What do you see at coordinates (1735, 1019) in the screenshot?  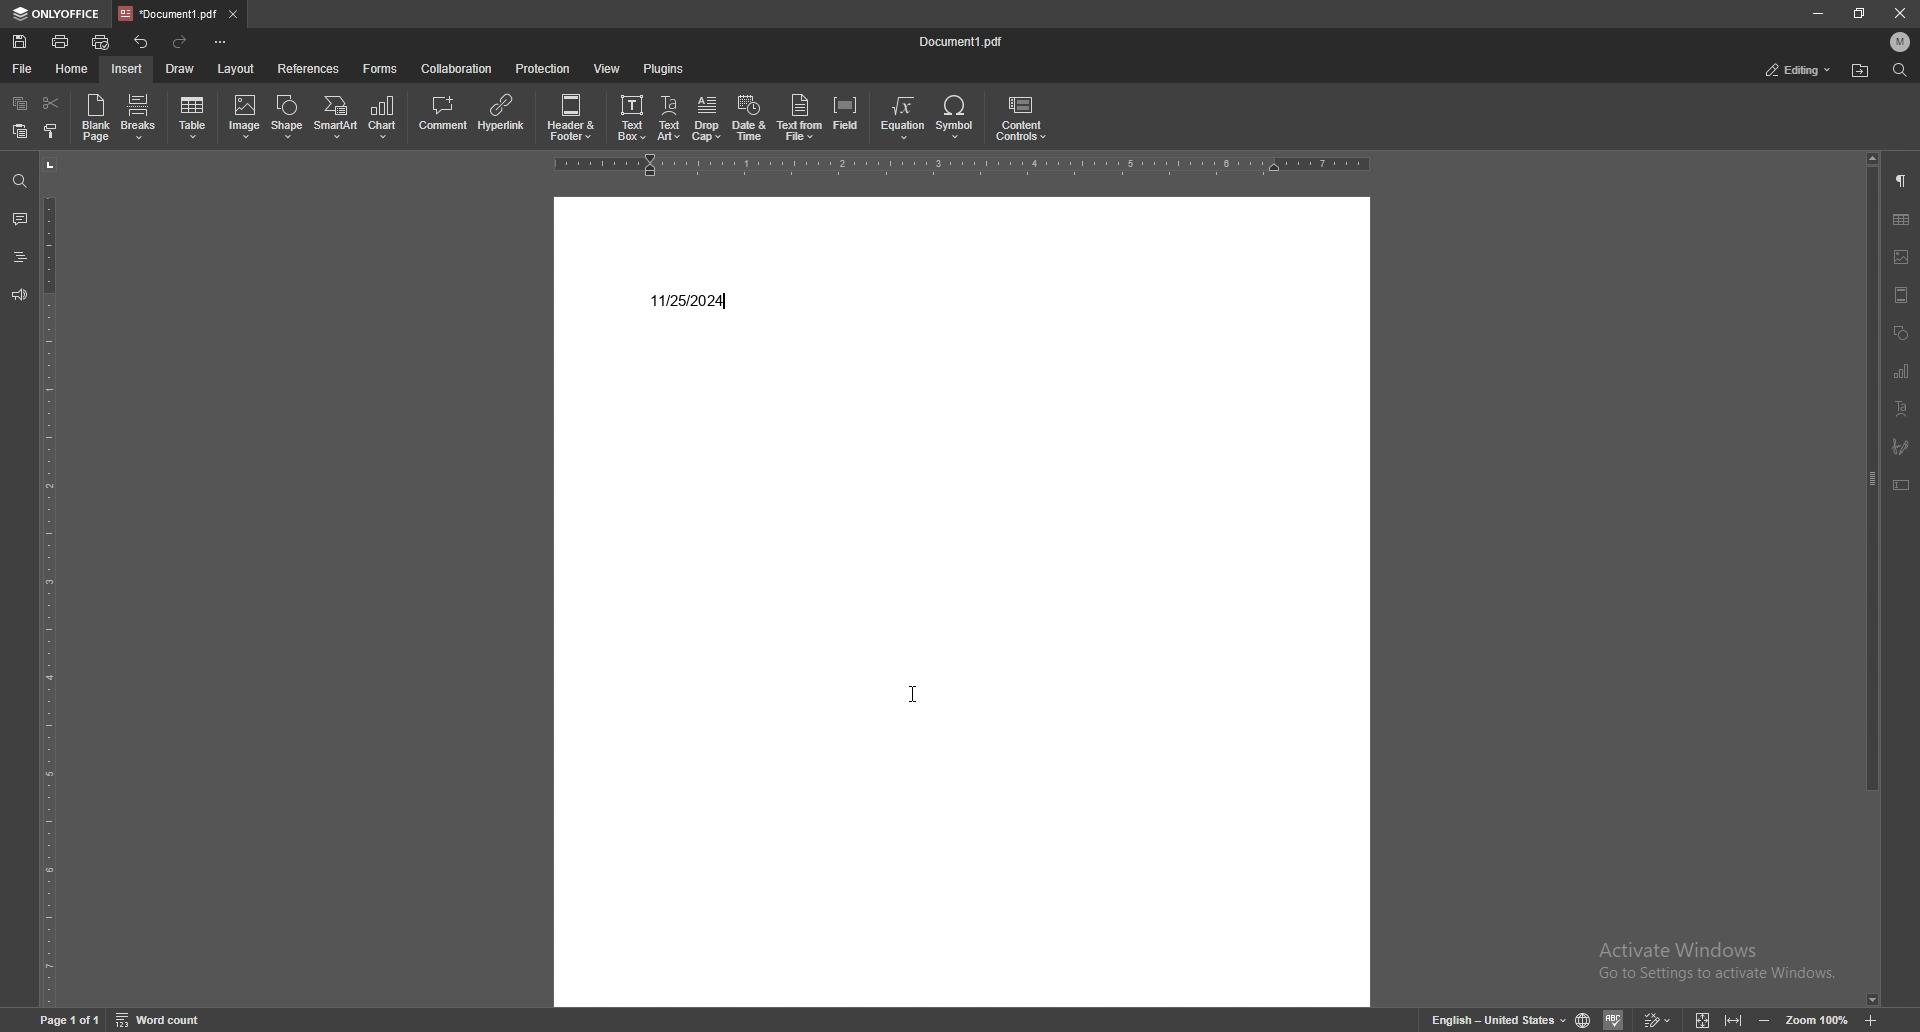 I see `fit to width` at bounding box center [1735, 1019].